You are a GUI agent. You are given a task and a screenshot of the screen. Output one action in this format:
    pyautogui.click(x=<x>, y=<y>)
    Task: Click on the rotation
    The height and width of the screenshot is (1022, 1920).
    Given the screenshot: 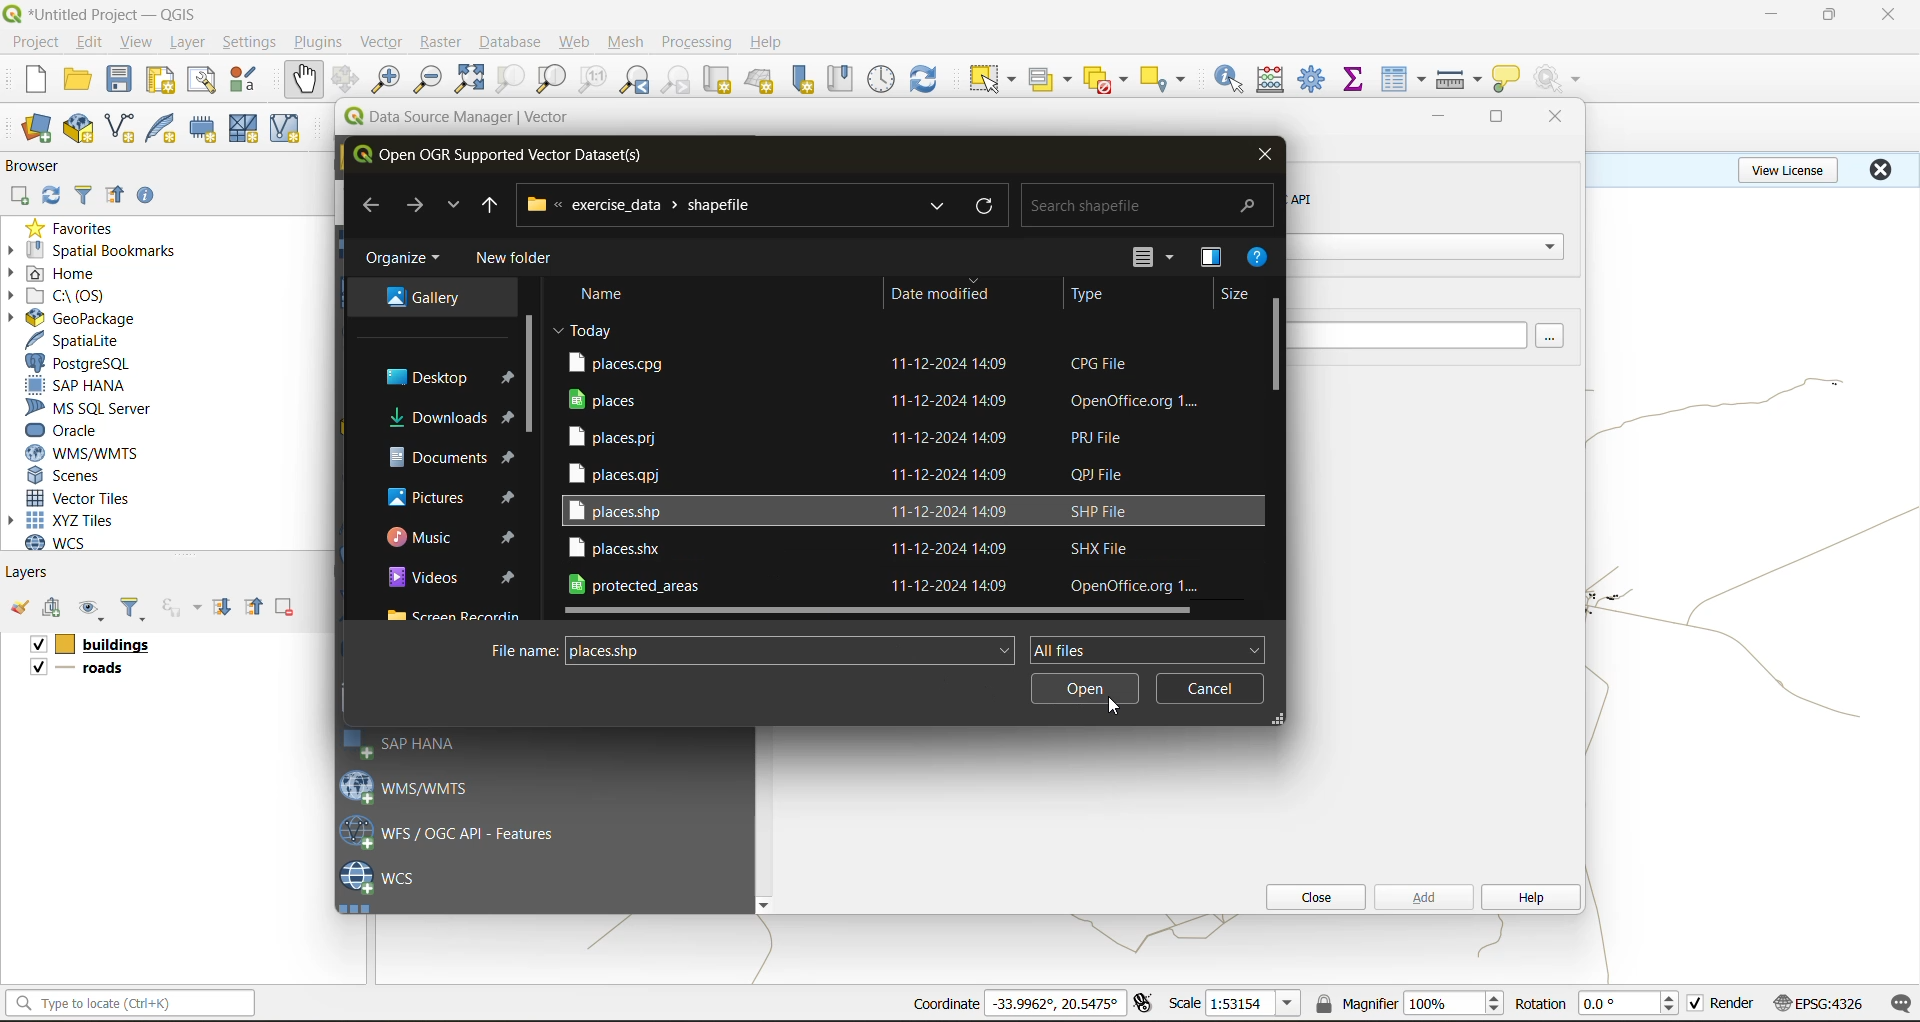 What is the action you would take?
    pyautogui.click(x=1540, y=1004)
    